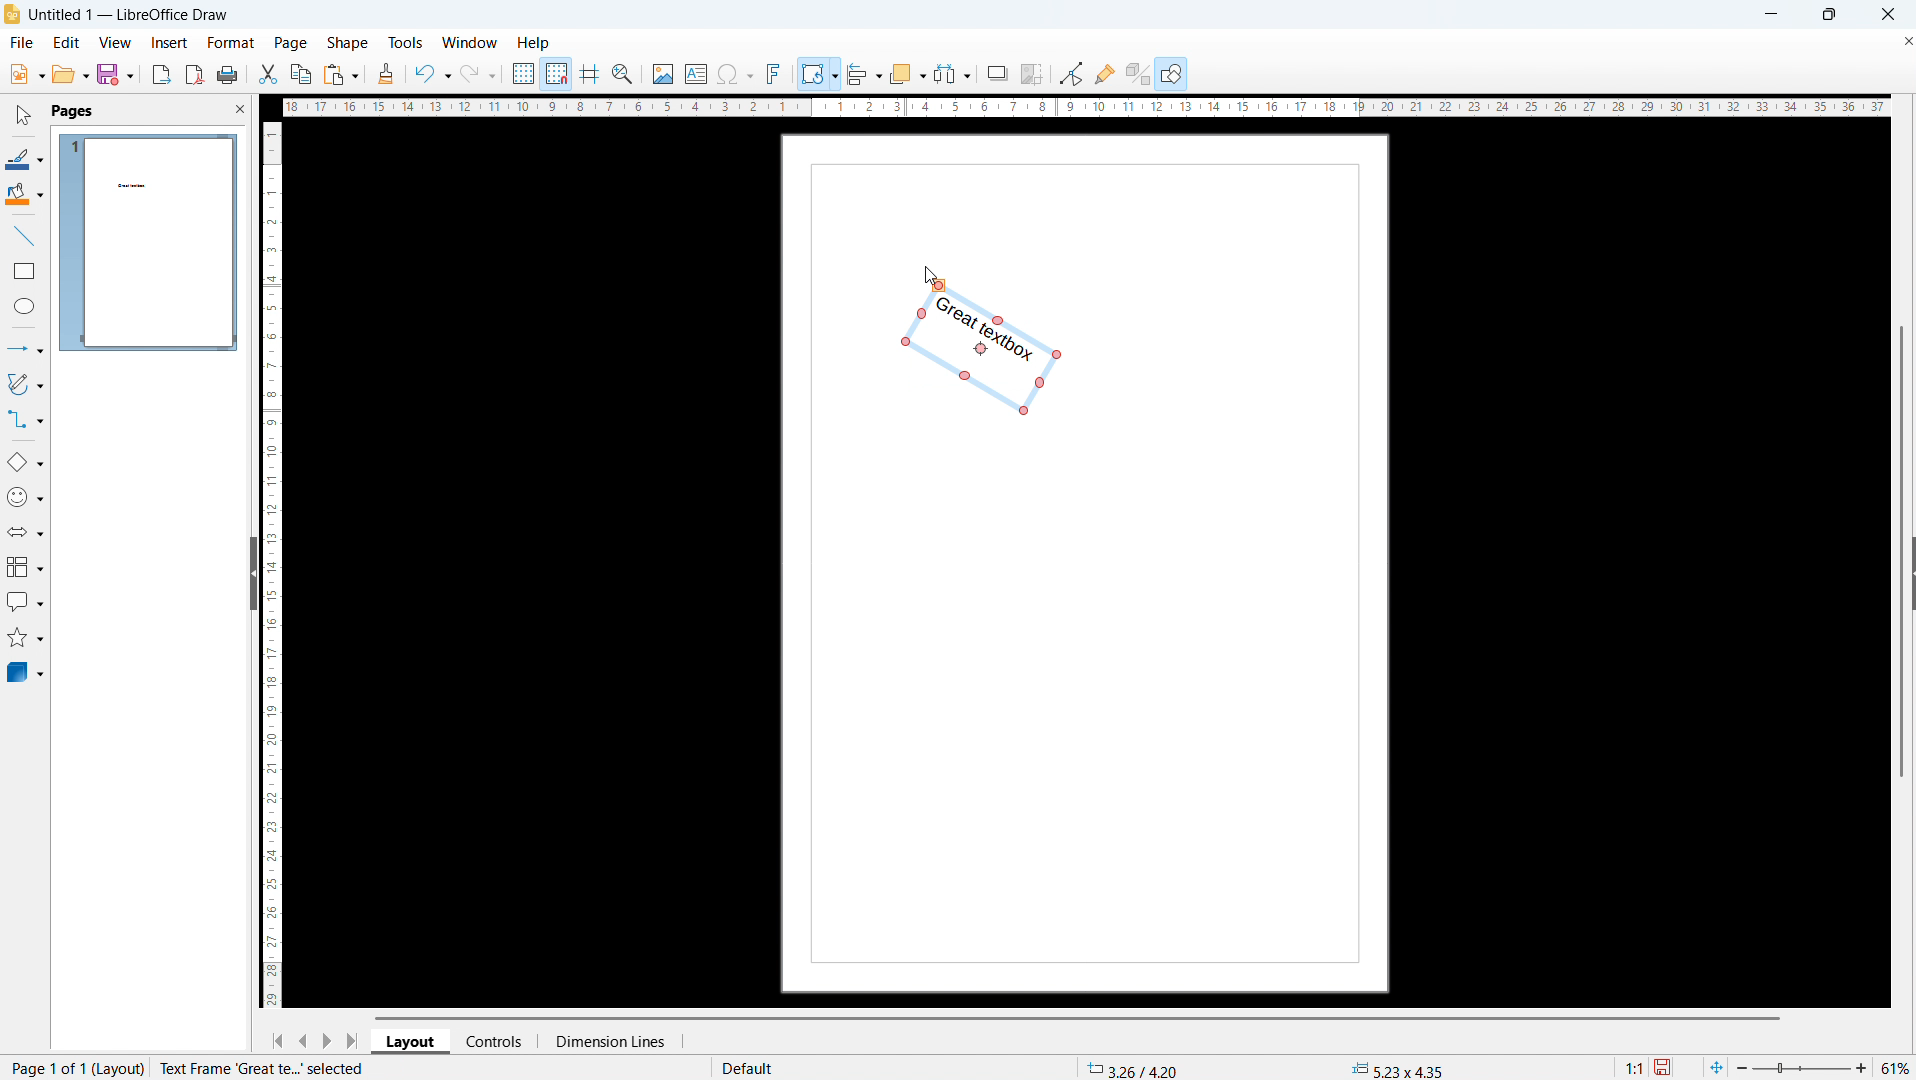 The image size is (1916, 1080). Describe the element at coordinates (1827, 15) in the screenshot. I see `Maximise ` at that location.